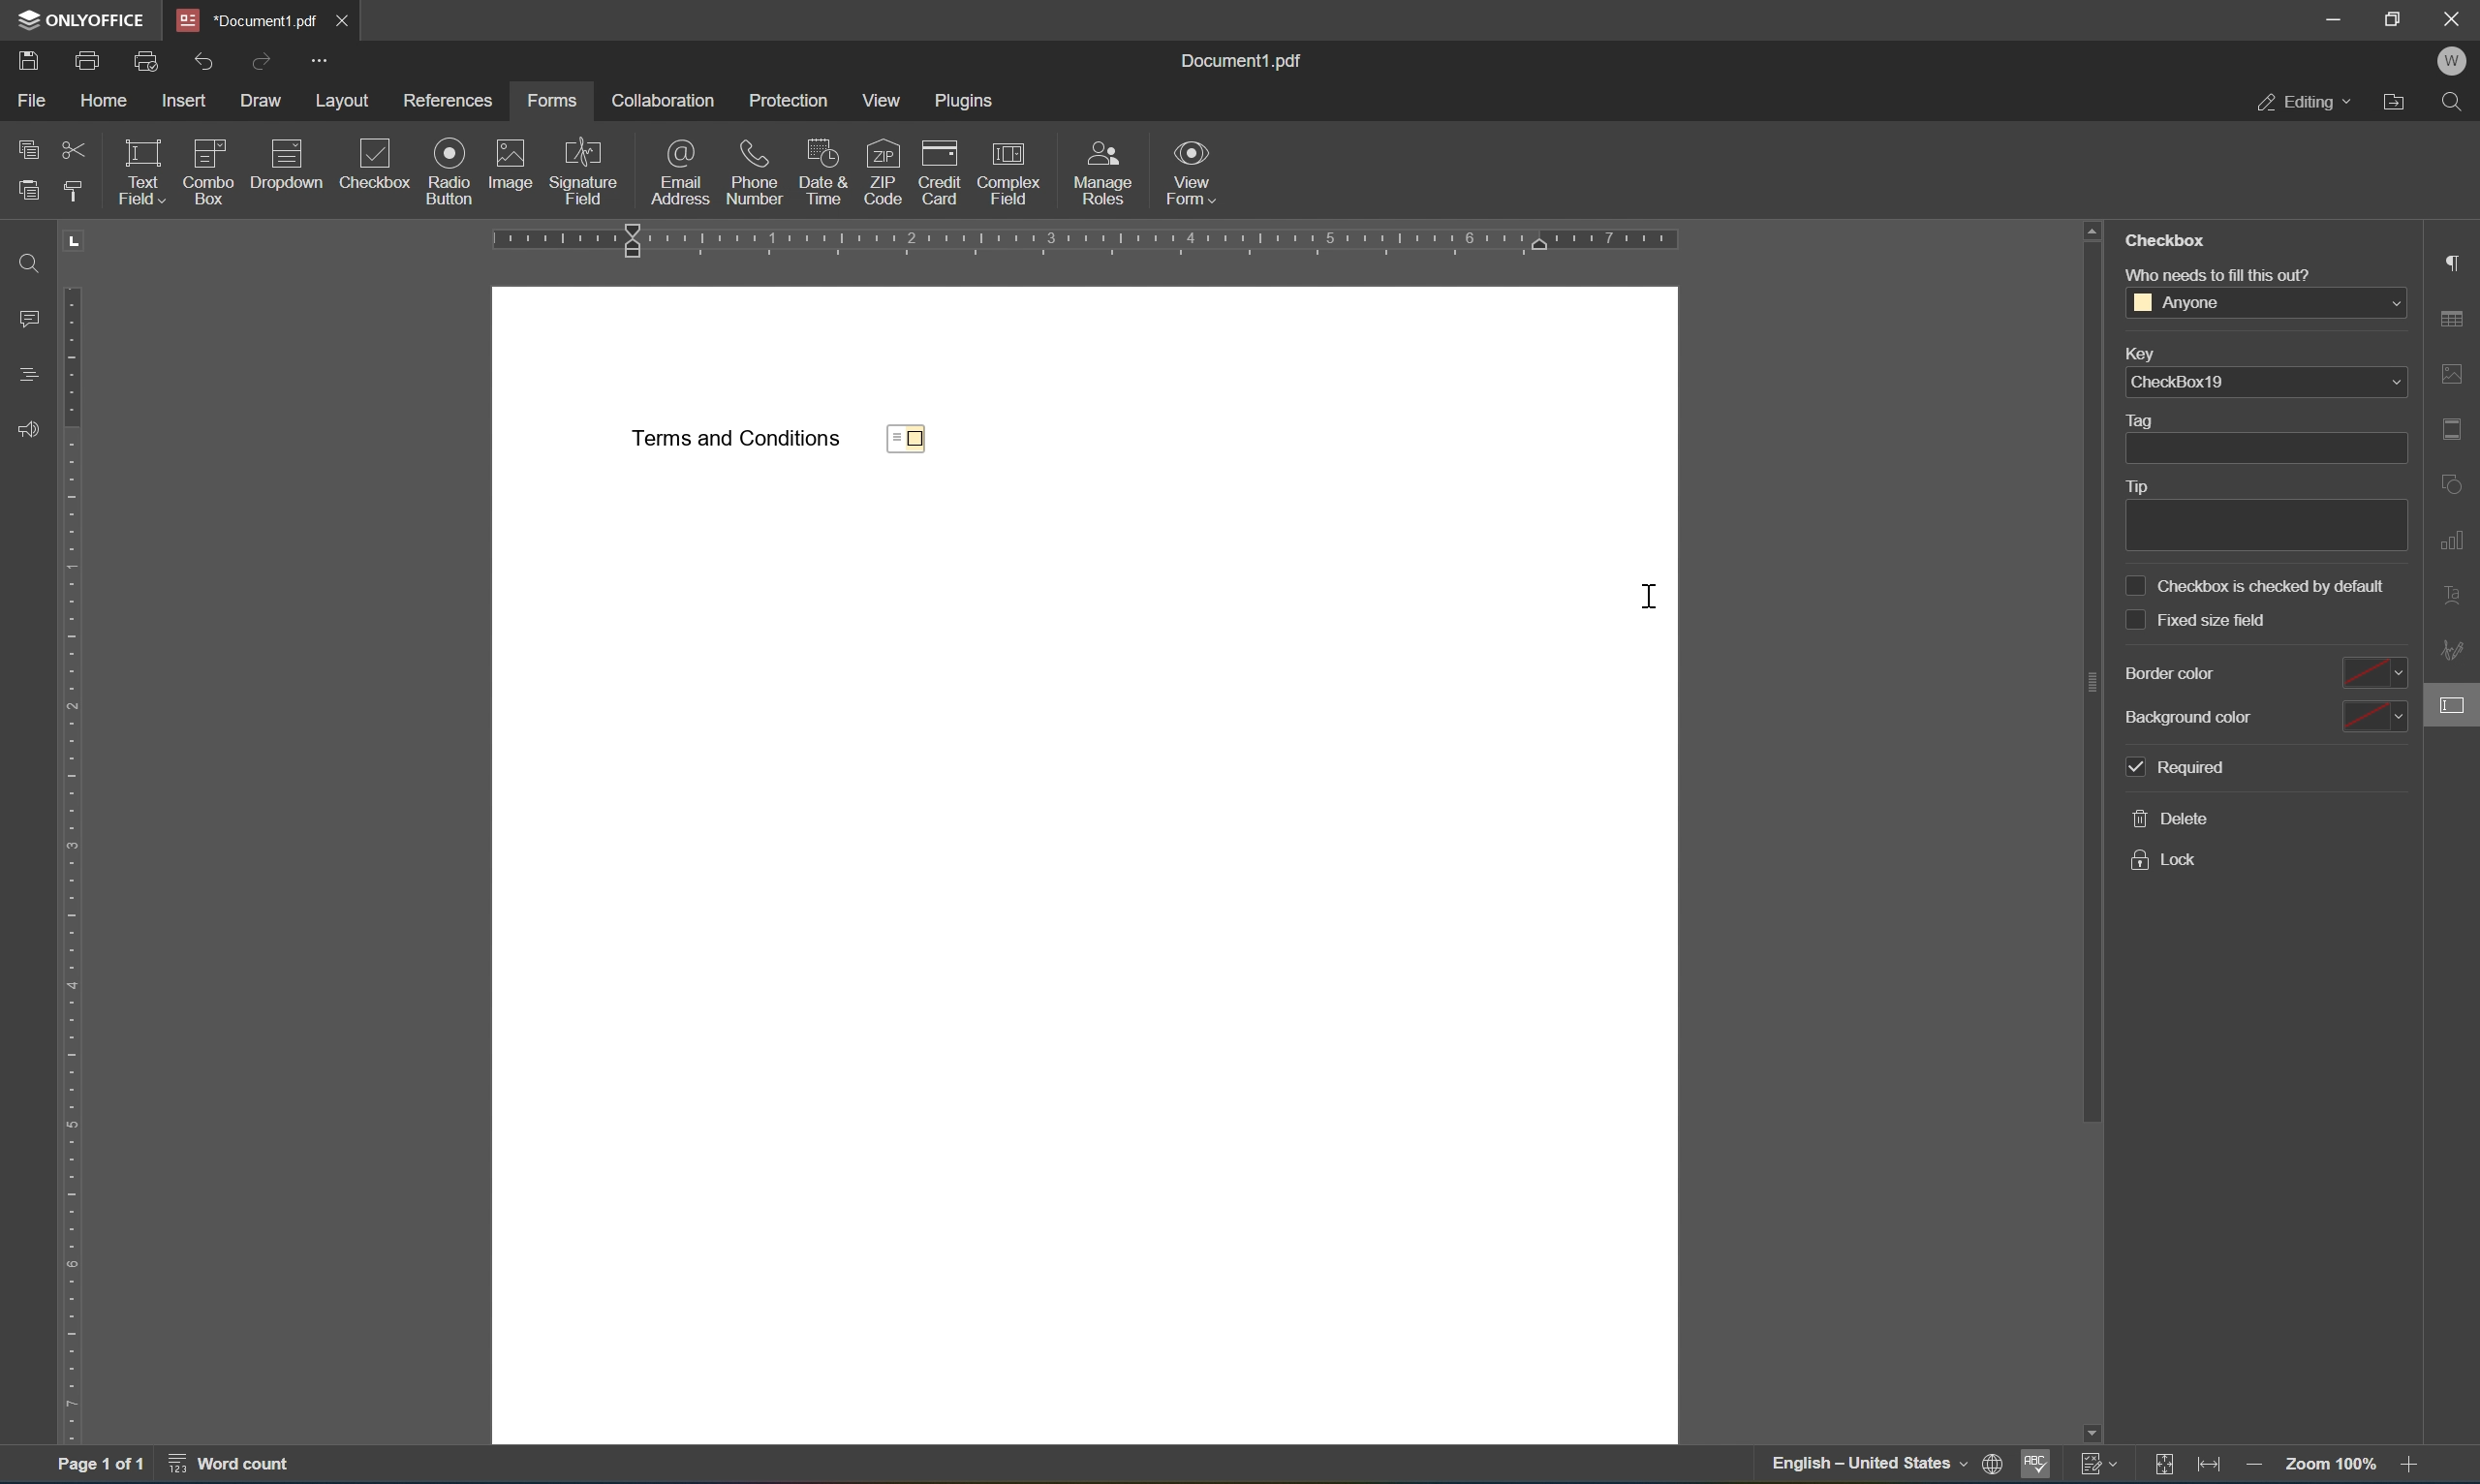 Image resolution: width=2480 pixels, height=1484 pixels. What do you see at coordinates (2454, 100) in the screenshot?
I see `find` at bounding box center [2454, 100].